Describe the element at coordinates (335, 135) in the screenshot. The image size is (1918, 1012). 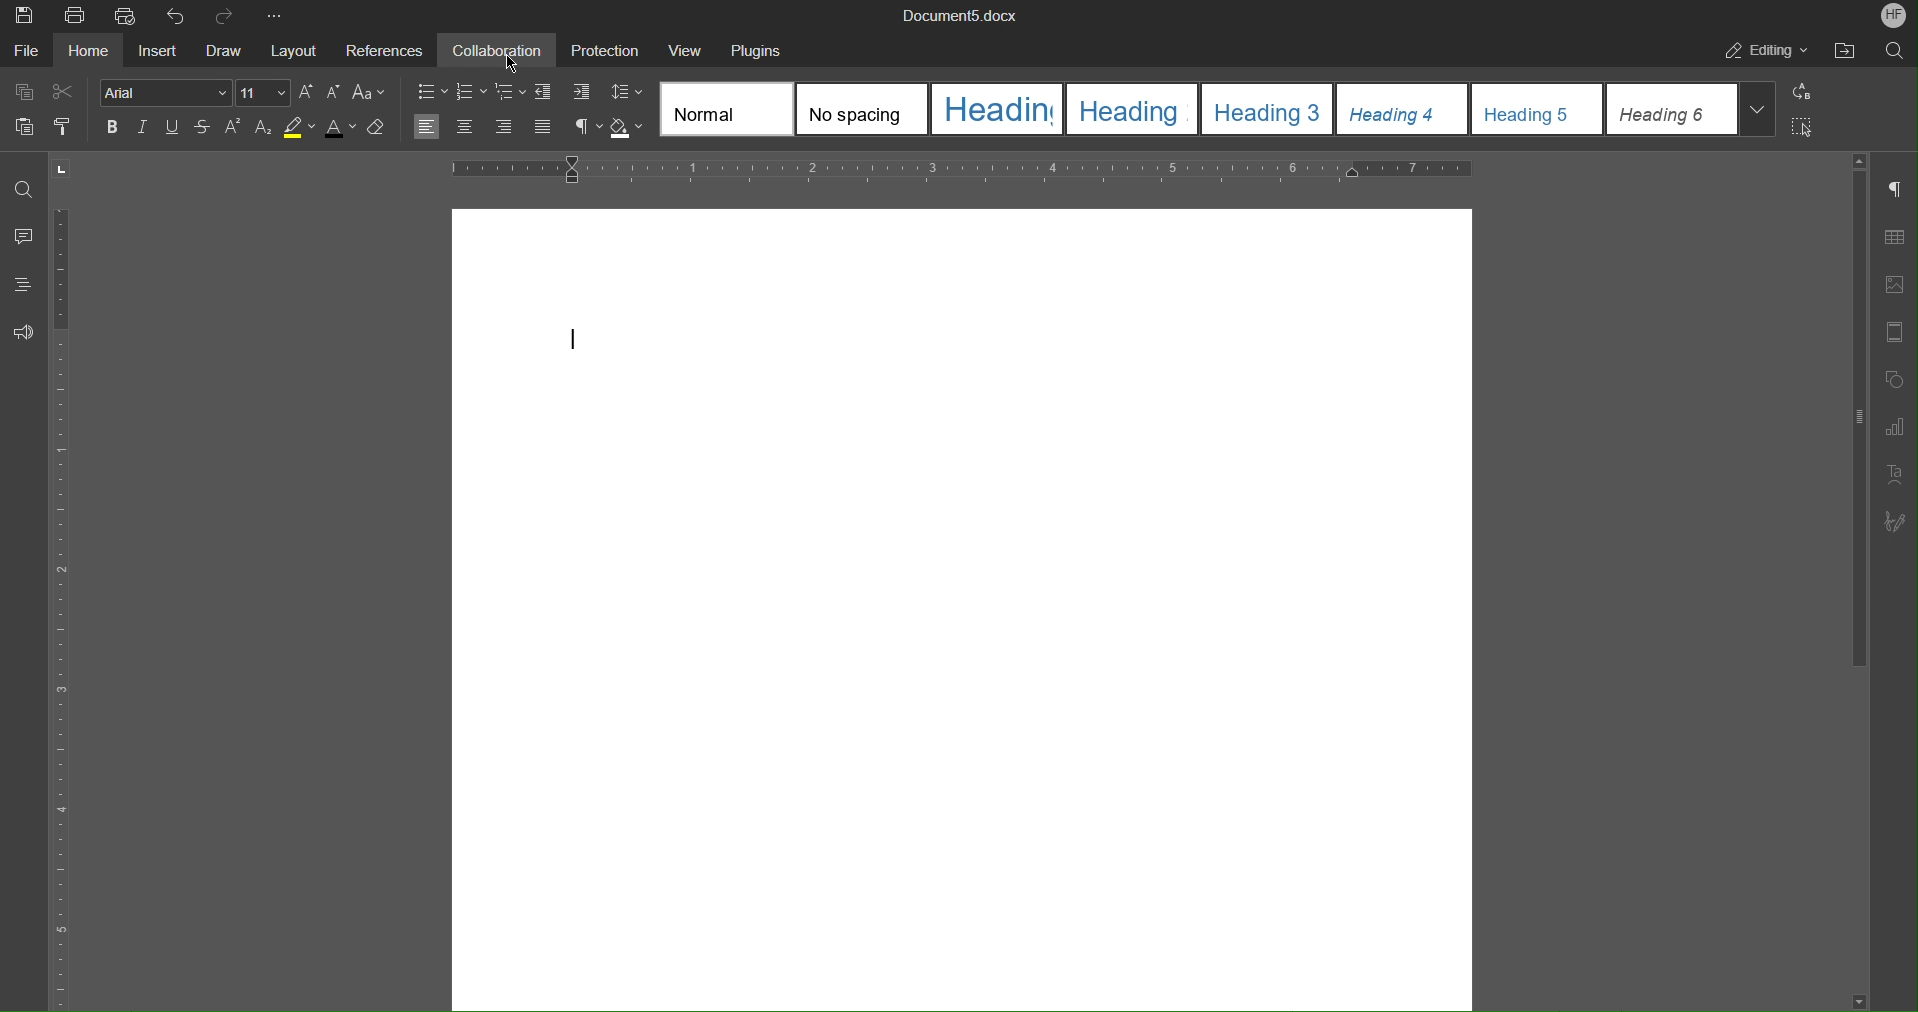
I see `Text Color` at that location.